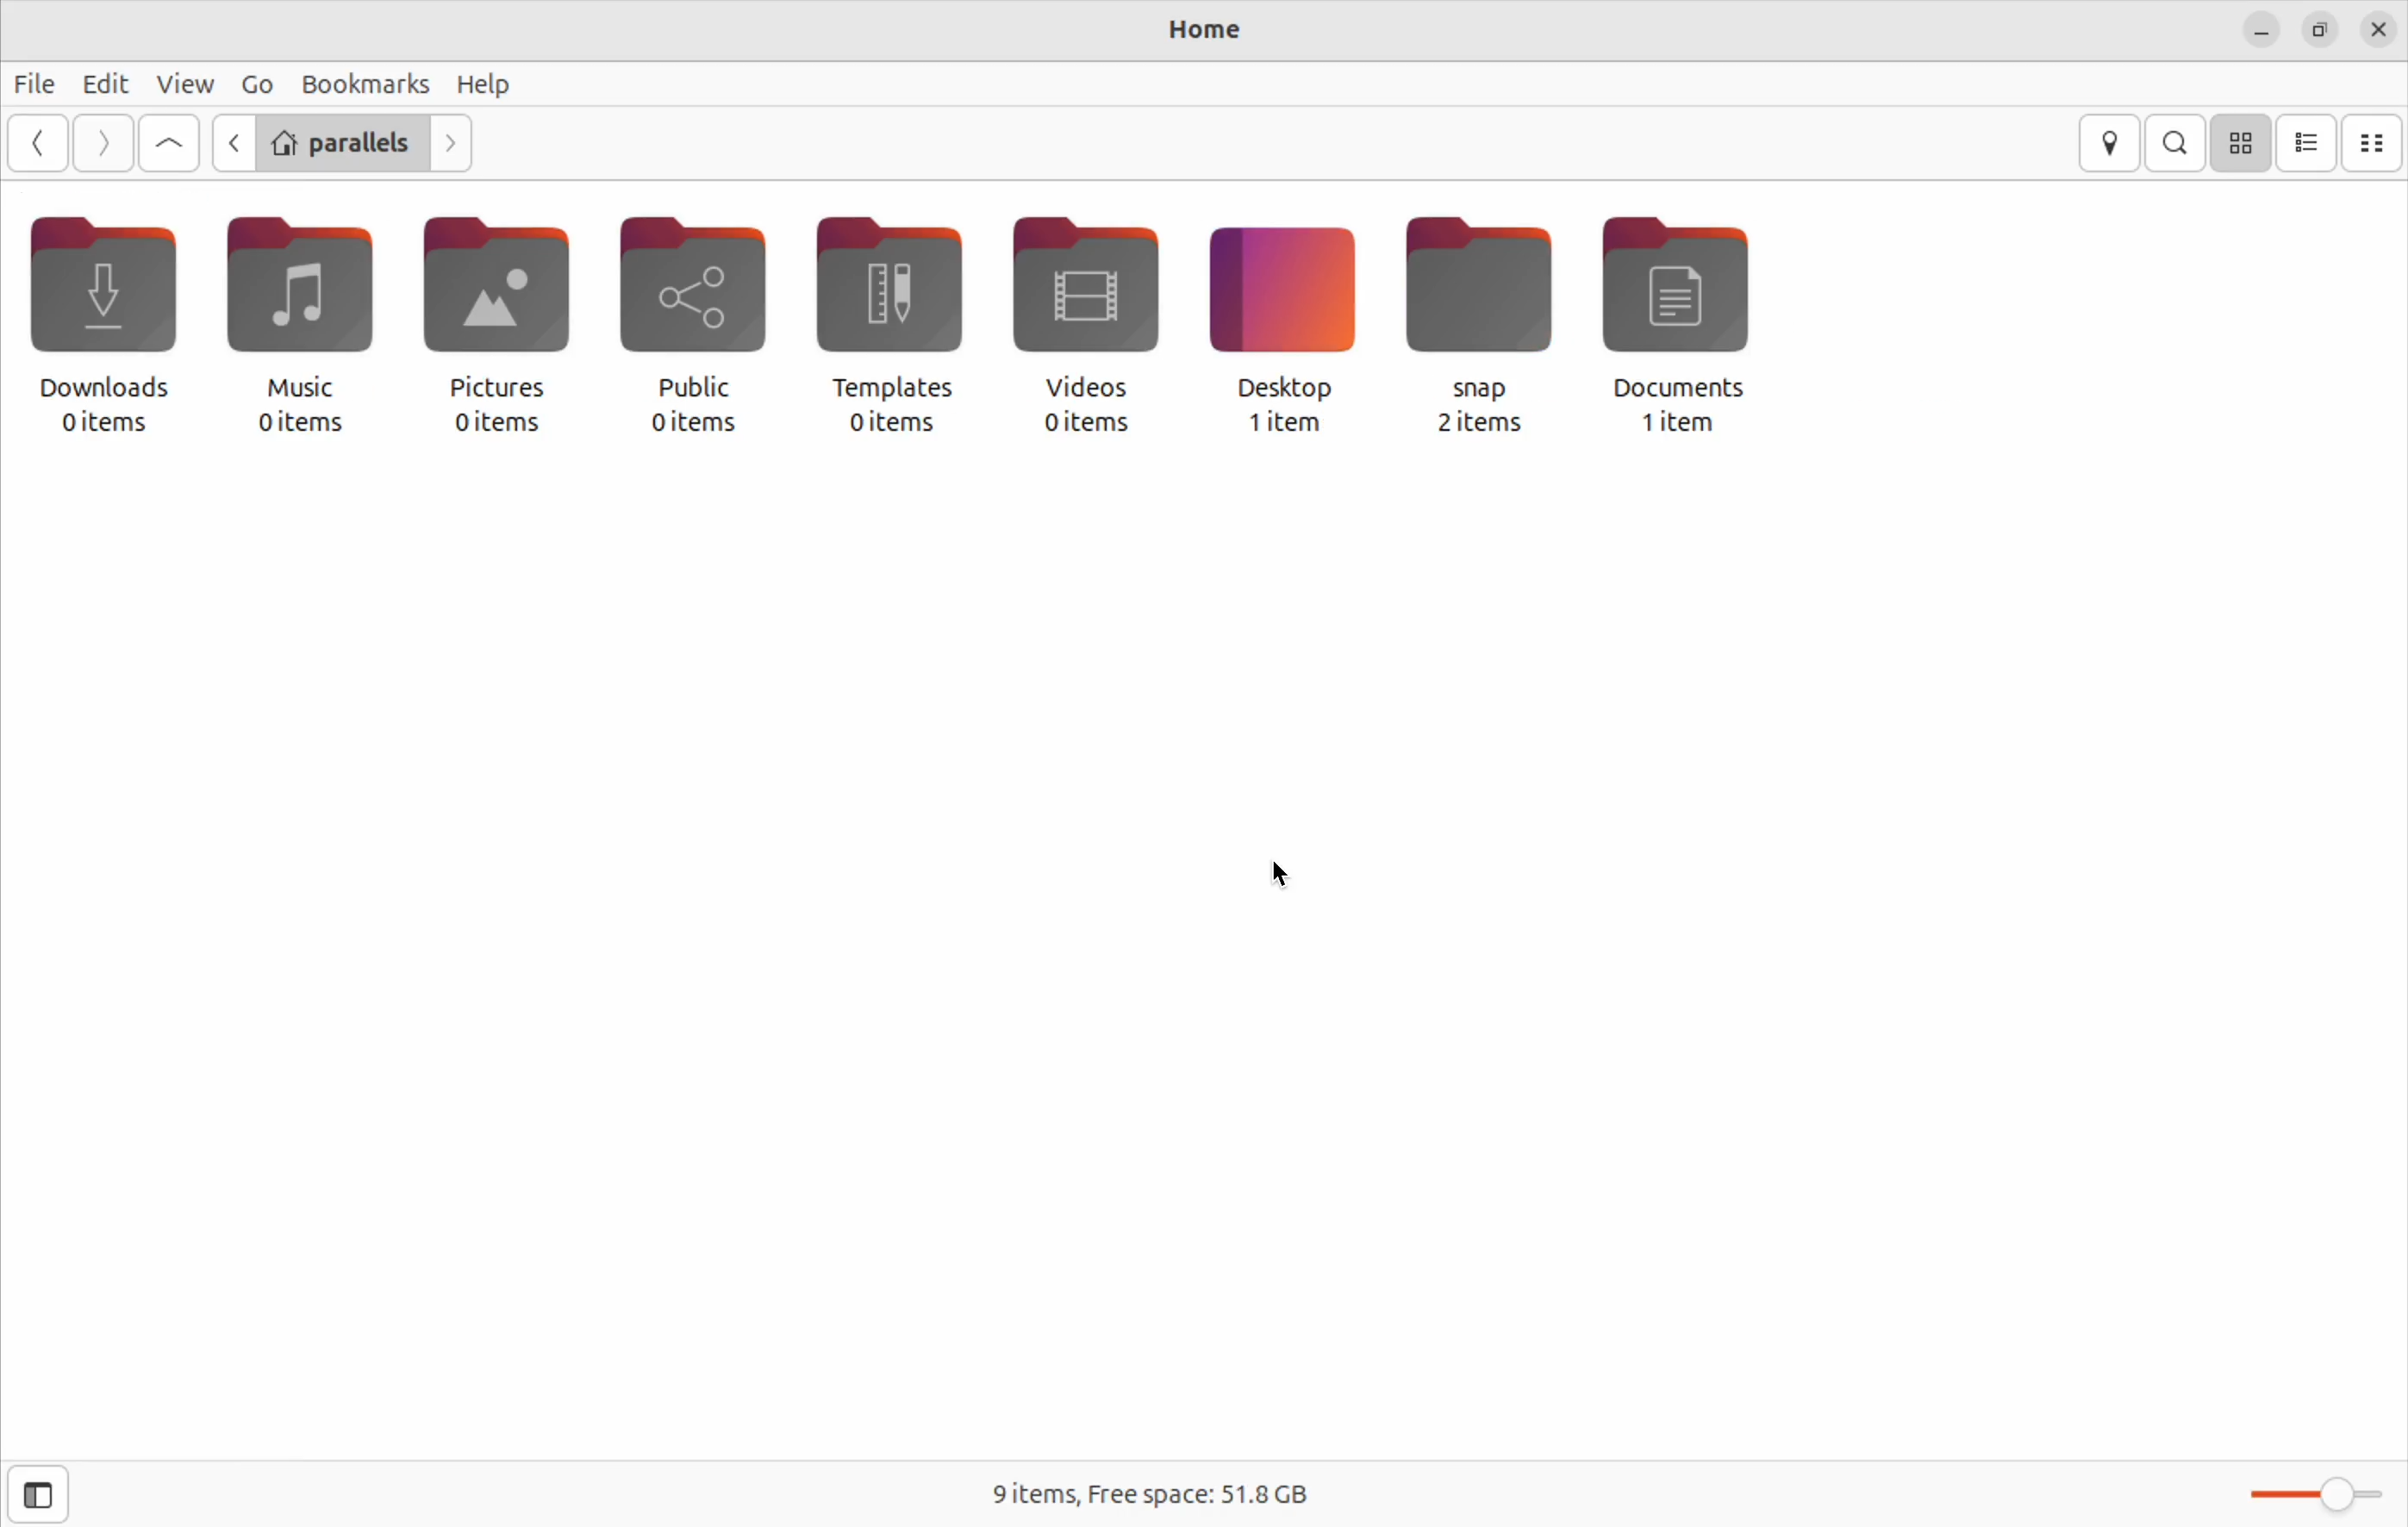 The height and width of the screenshot is (1527, 2408). What do you see at coordinates (366, 82) in the screenshot?
I see `bookmarks` at bounding box center [366, 82].